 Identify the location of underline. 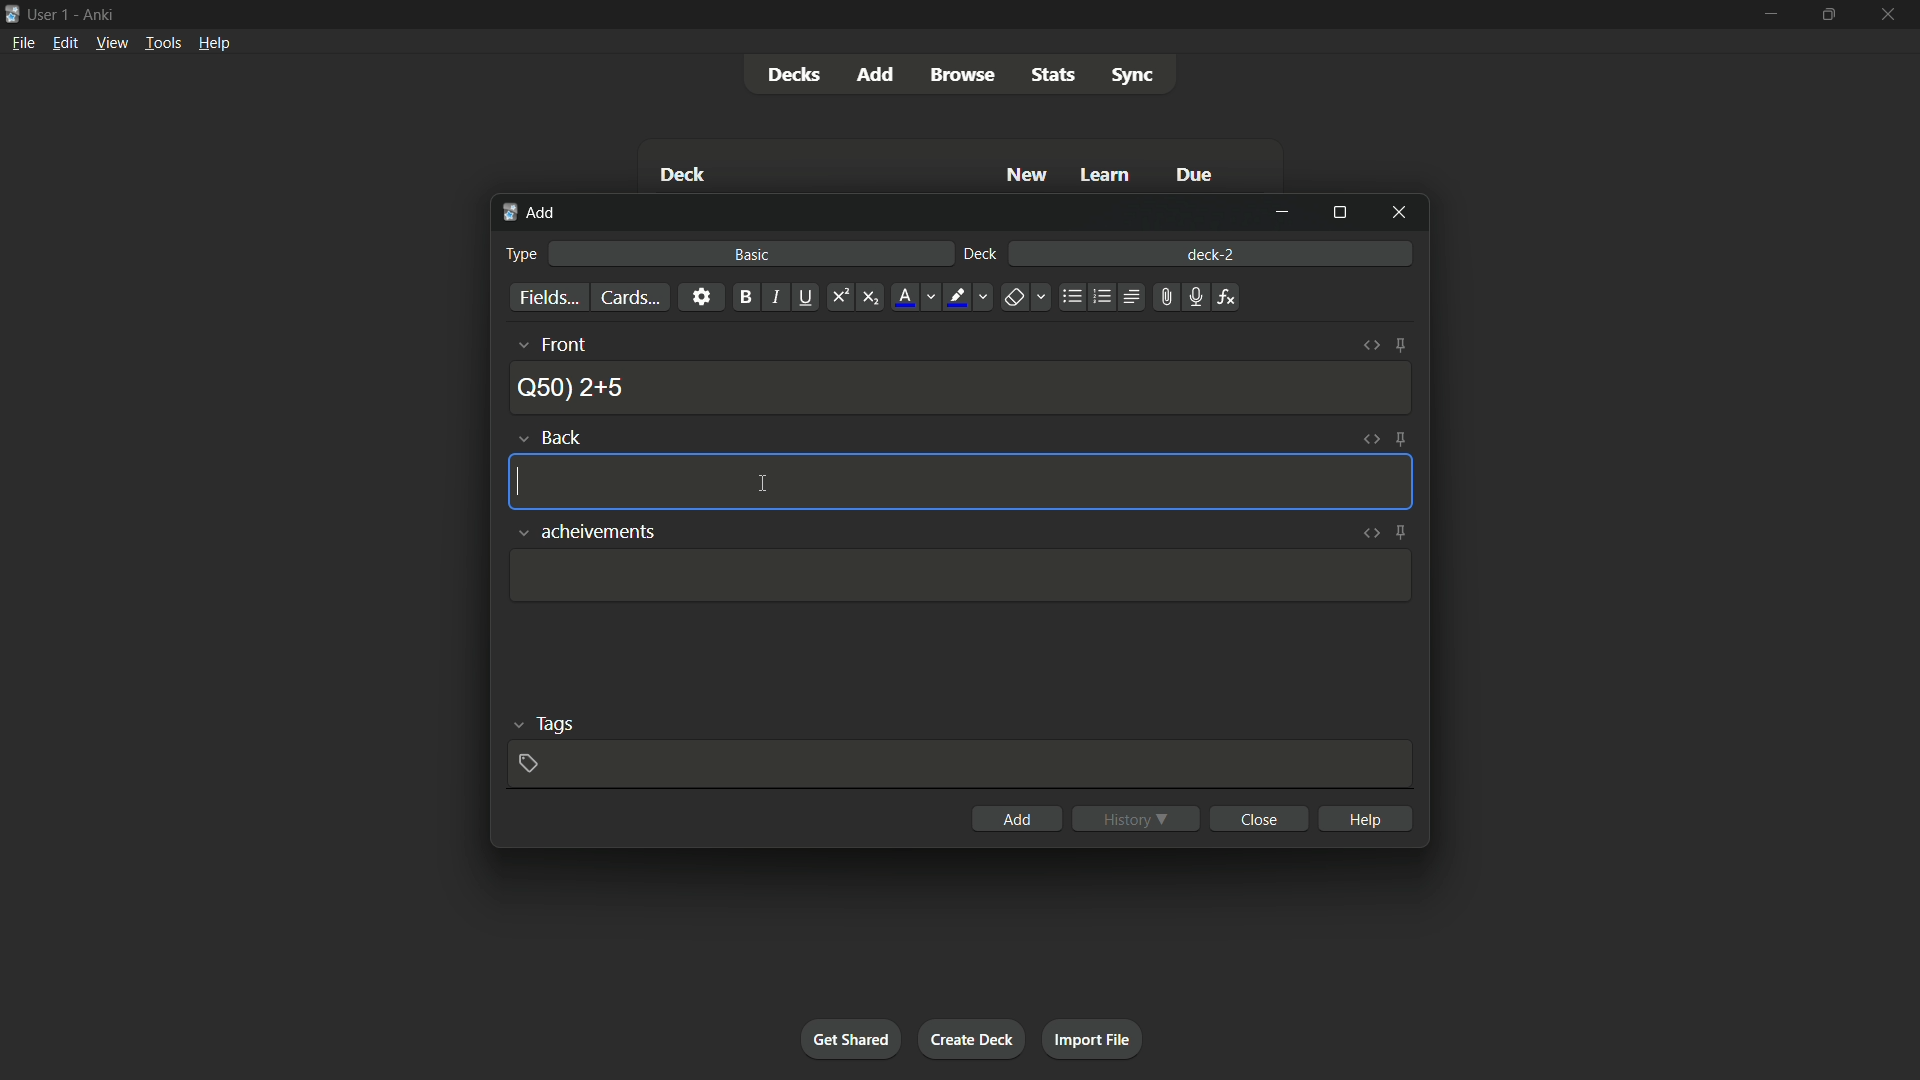
(806, 297).